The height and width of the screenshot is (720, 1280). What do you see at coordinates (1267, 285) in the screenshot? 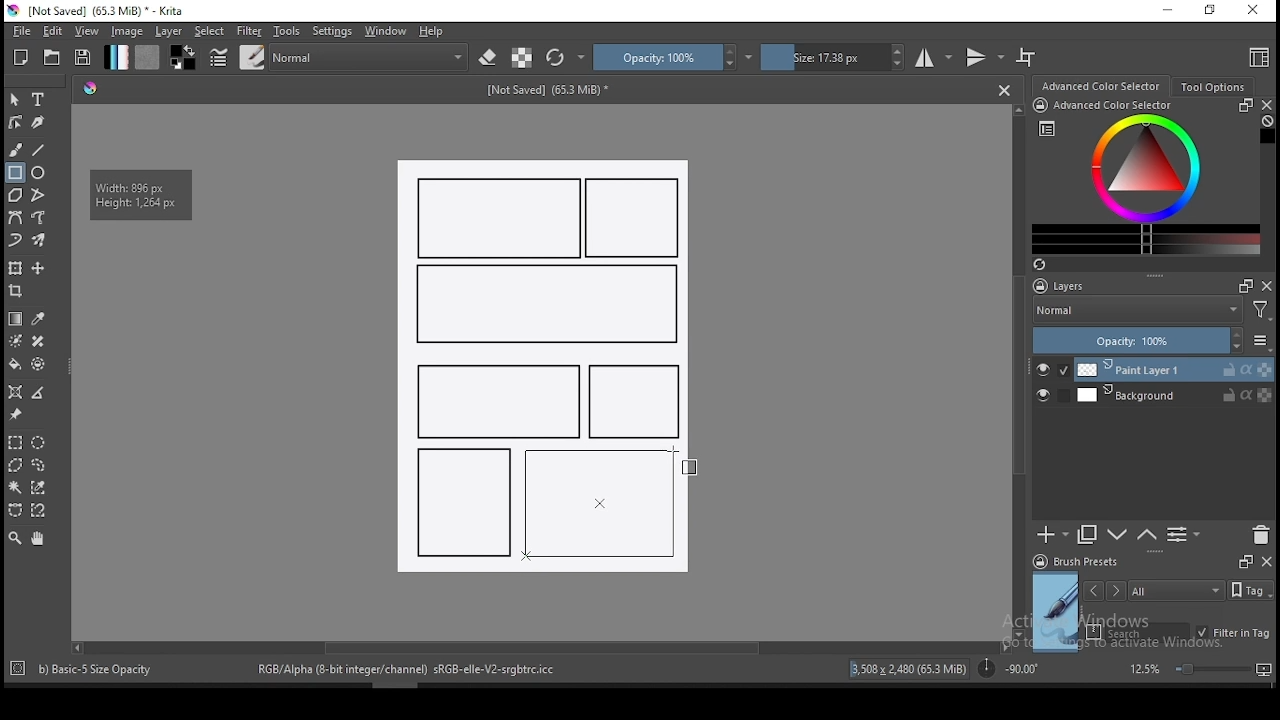
I see `close docker` at bounding box center [1267, 285].